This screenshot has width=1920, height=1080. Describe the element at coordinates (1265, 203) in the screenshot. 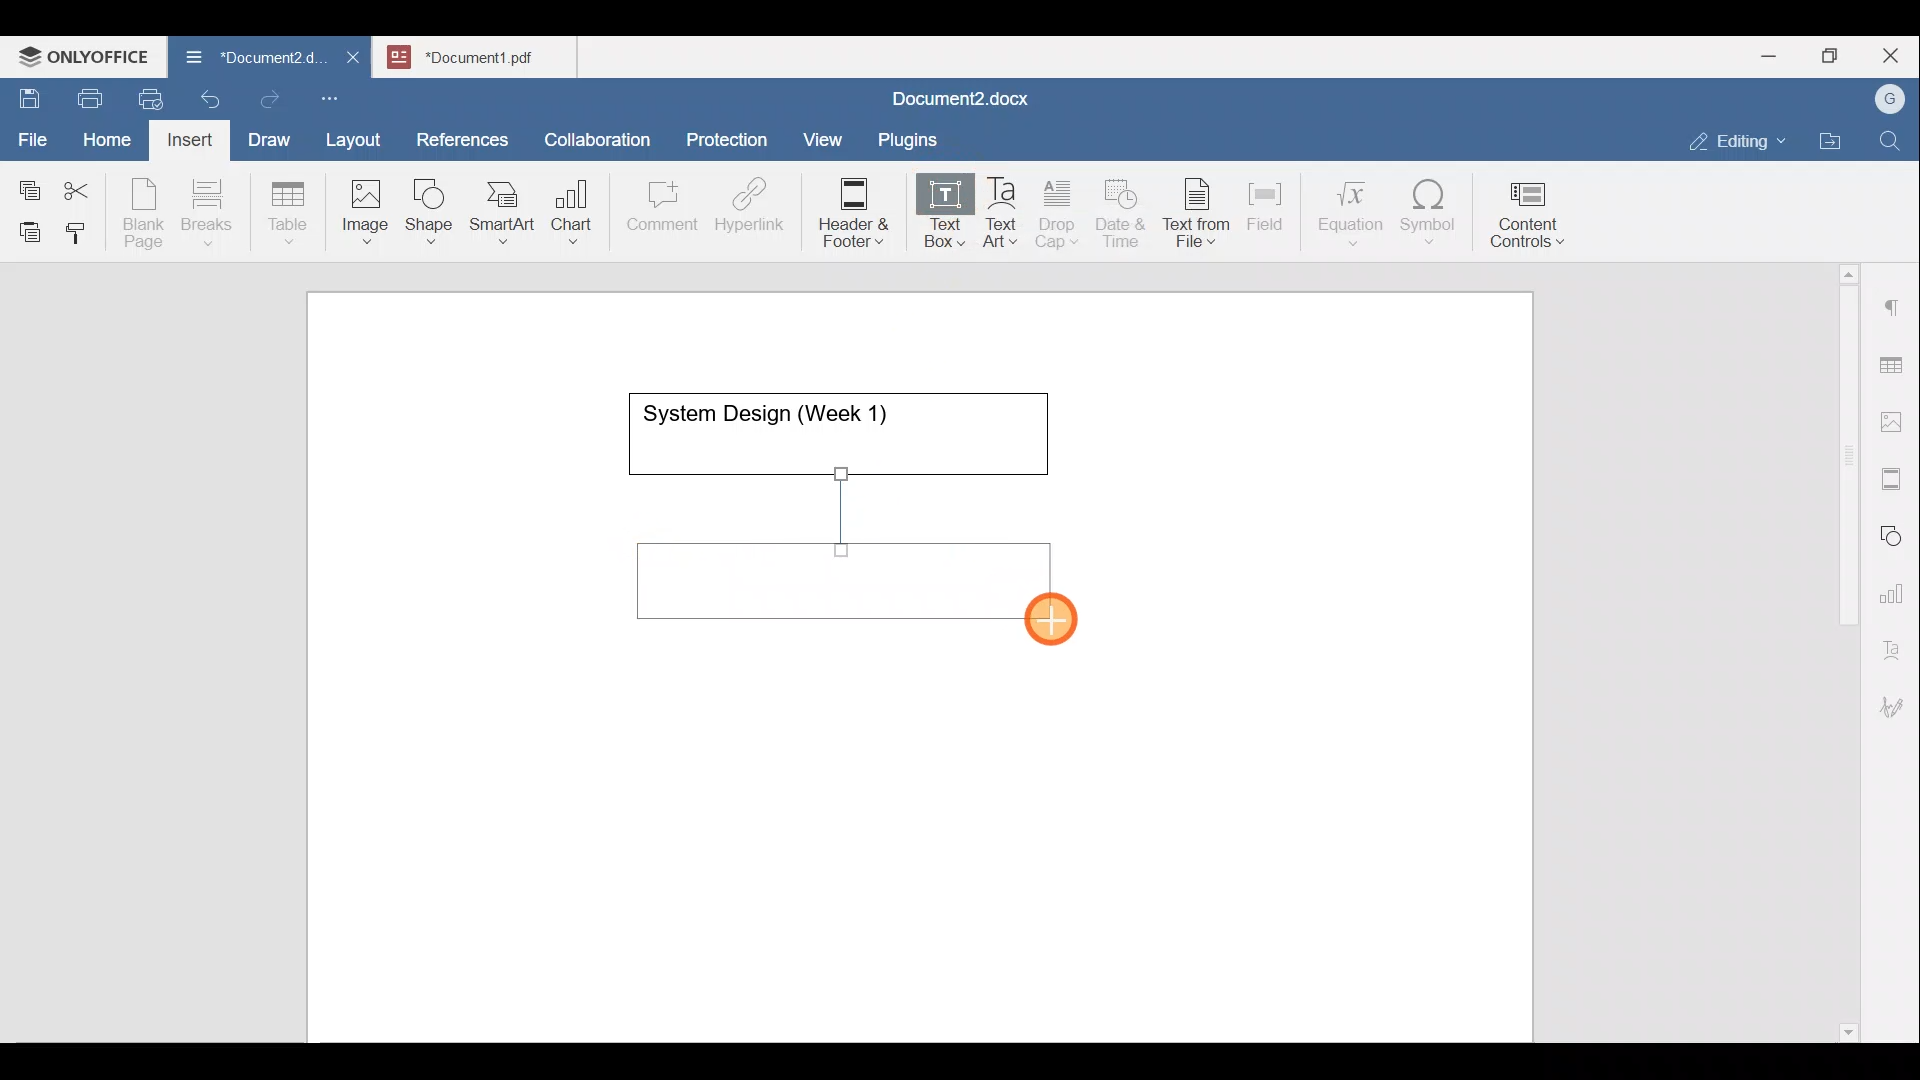

I see `Field` at that location.